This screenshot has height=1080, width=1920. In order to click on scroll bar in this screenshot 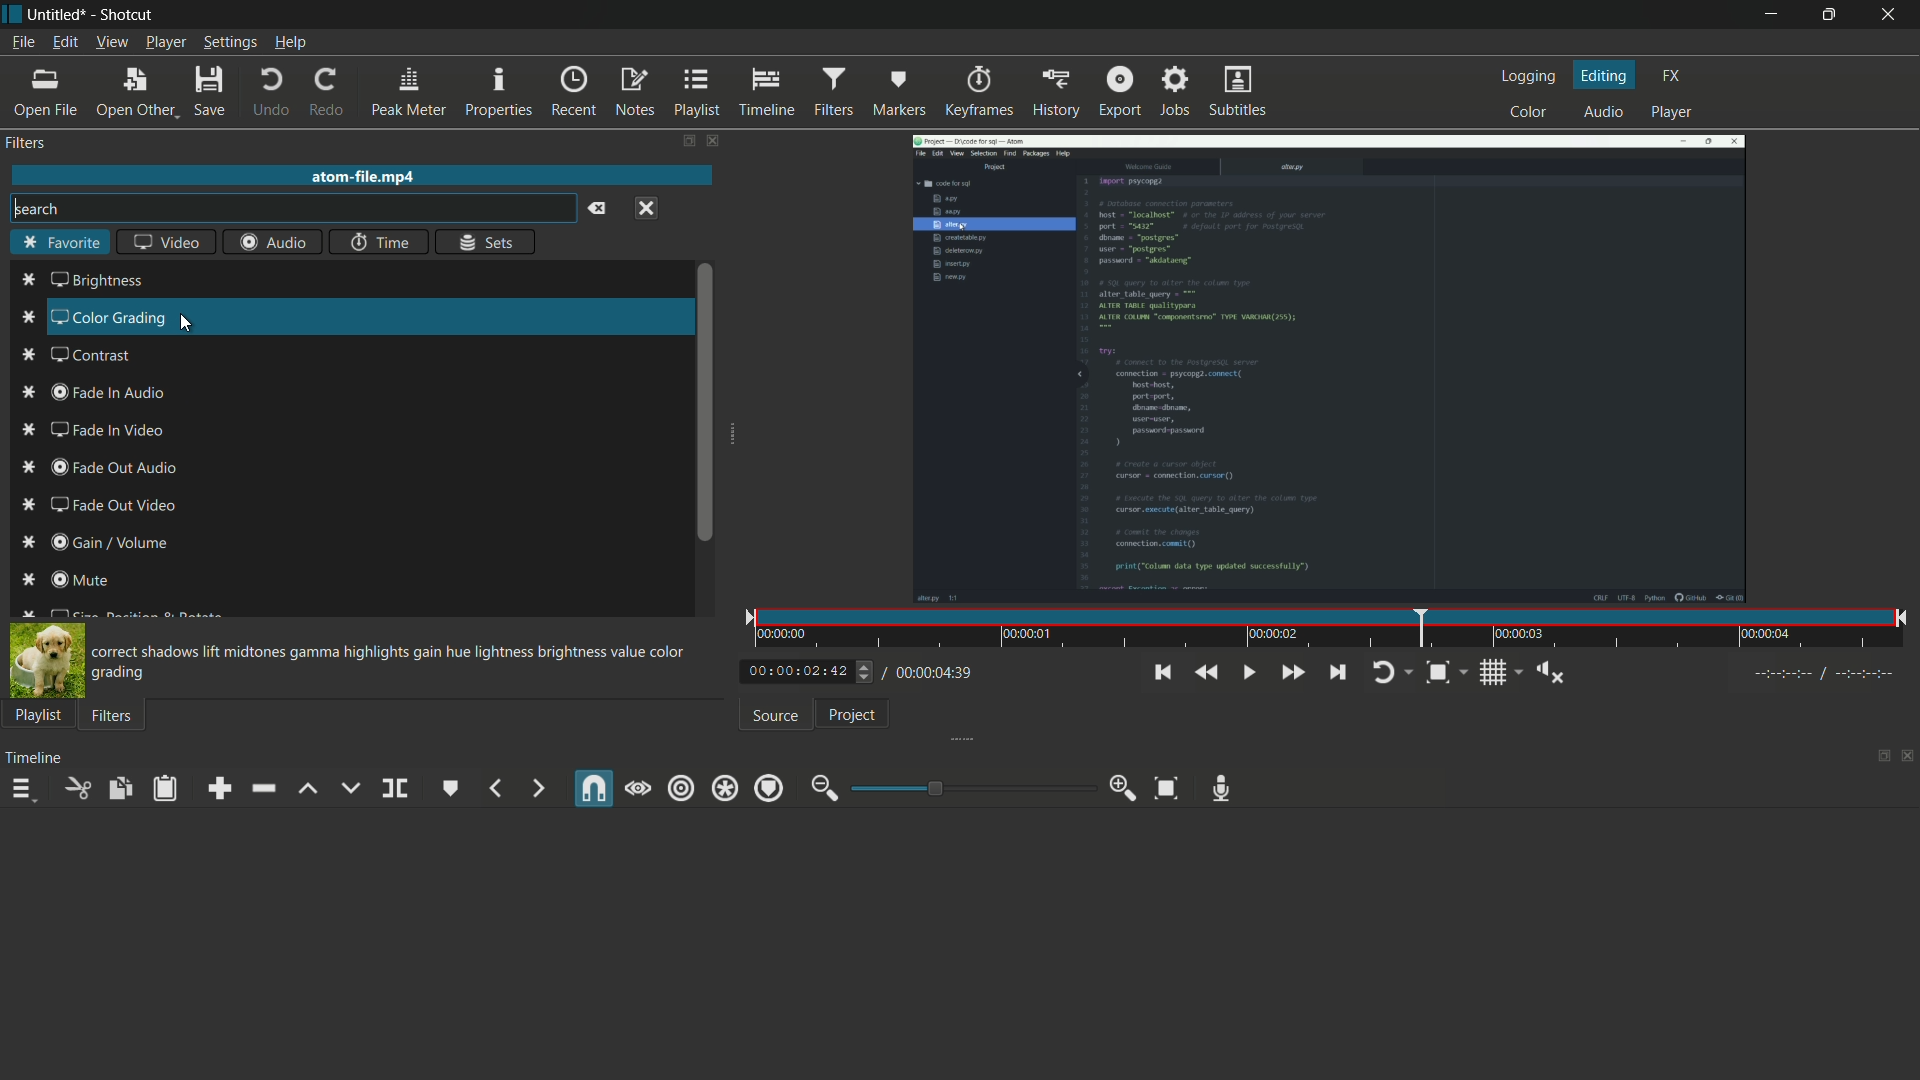, I will do `click(704, 401)`.